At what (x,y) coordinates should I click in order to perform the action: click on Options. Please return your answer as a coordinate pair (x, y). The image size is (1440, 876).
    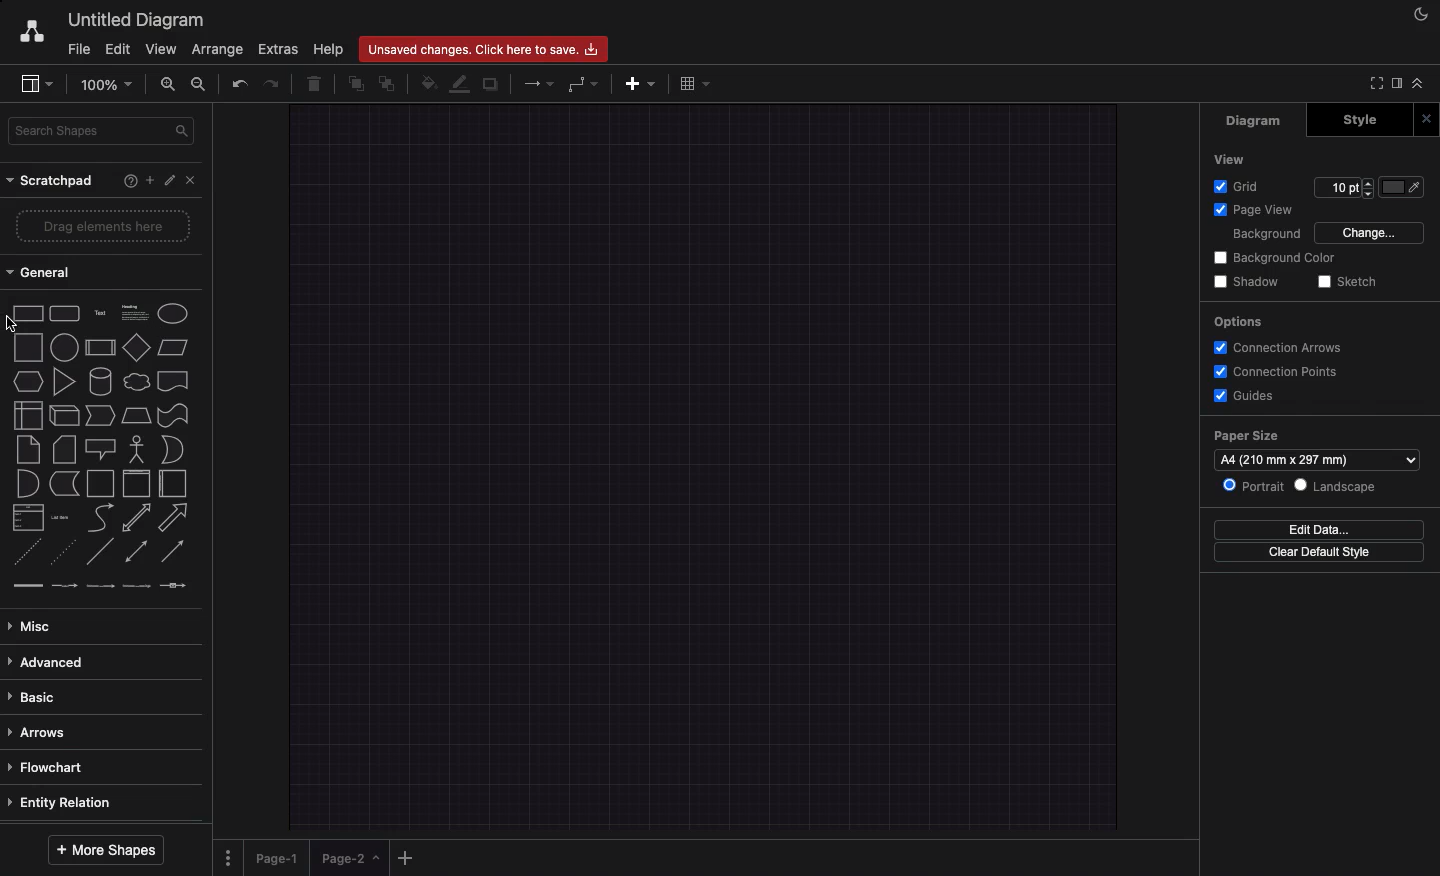
    Looking at the image, I should click on (228, 851).